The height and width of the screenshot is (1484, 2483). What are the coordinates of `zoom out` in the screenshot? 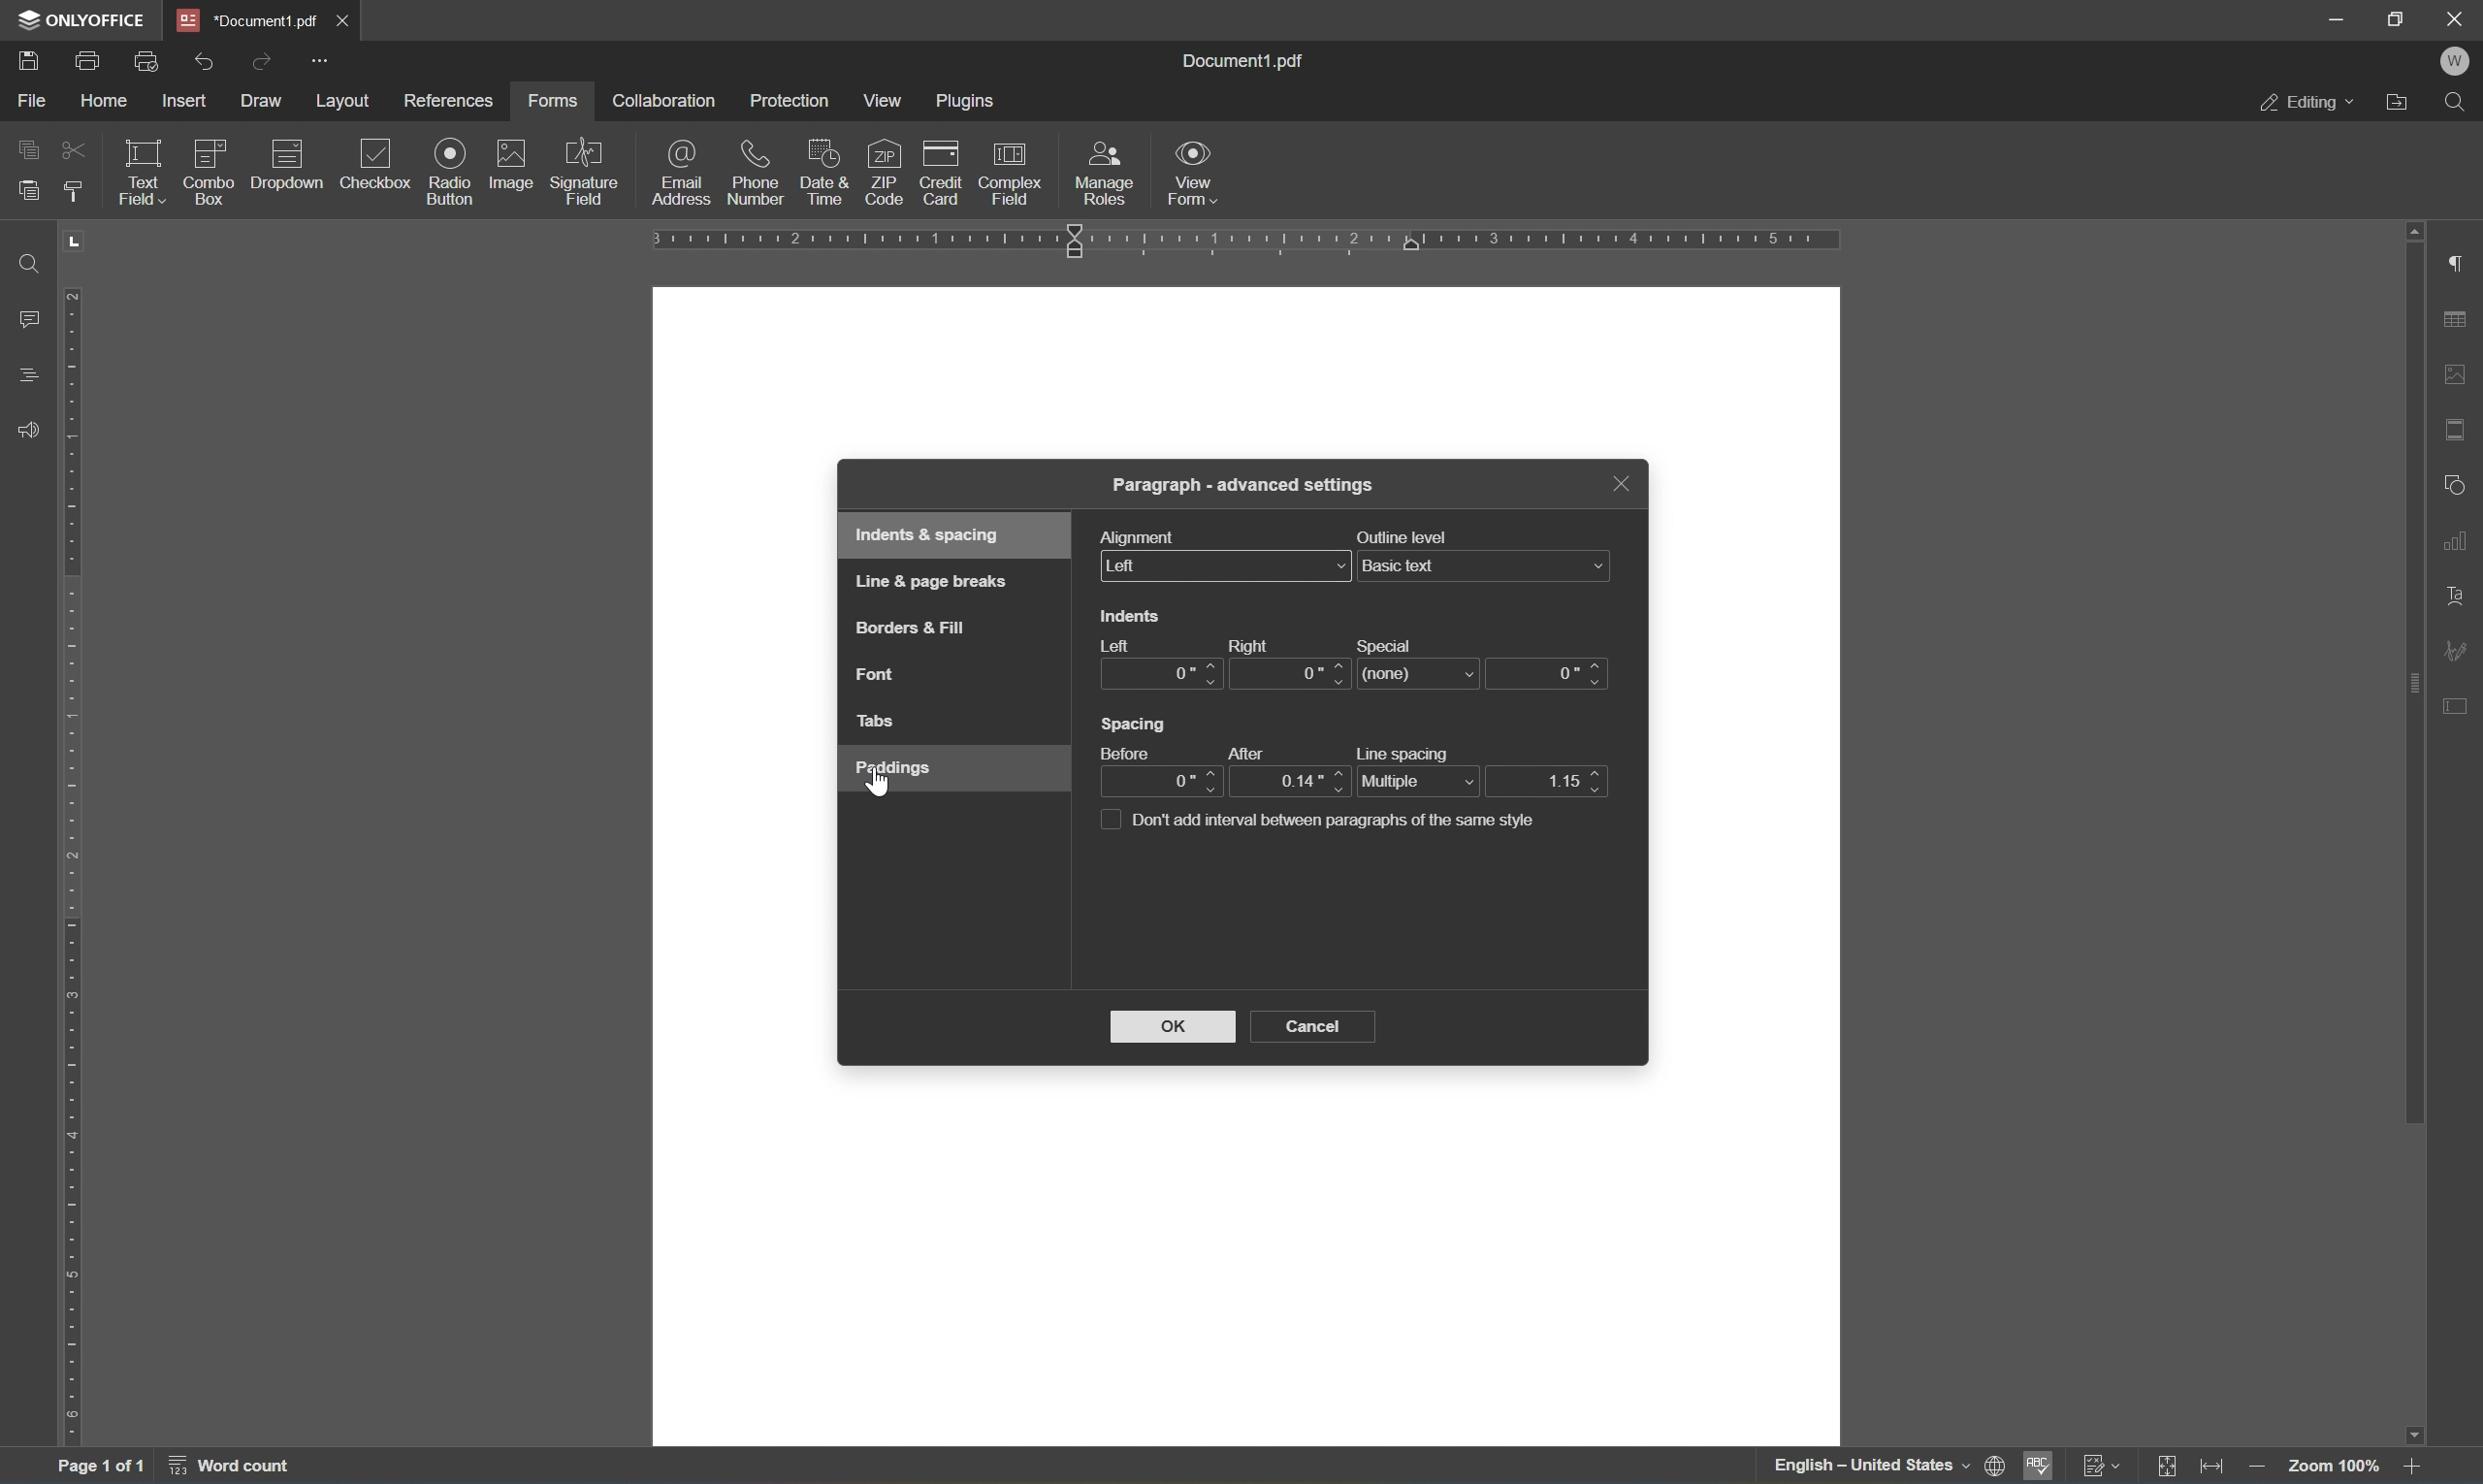 It's located at (2263, 1467).